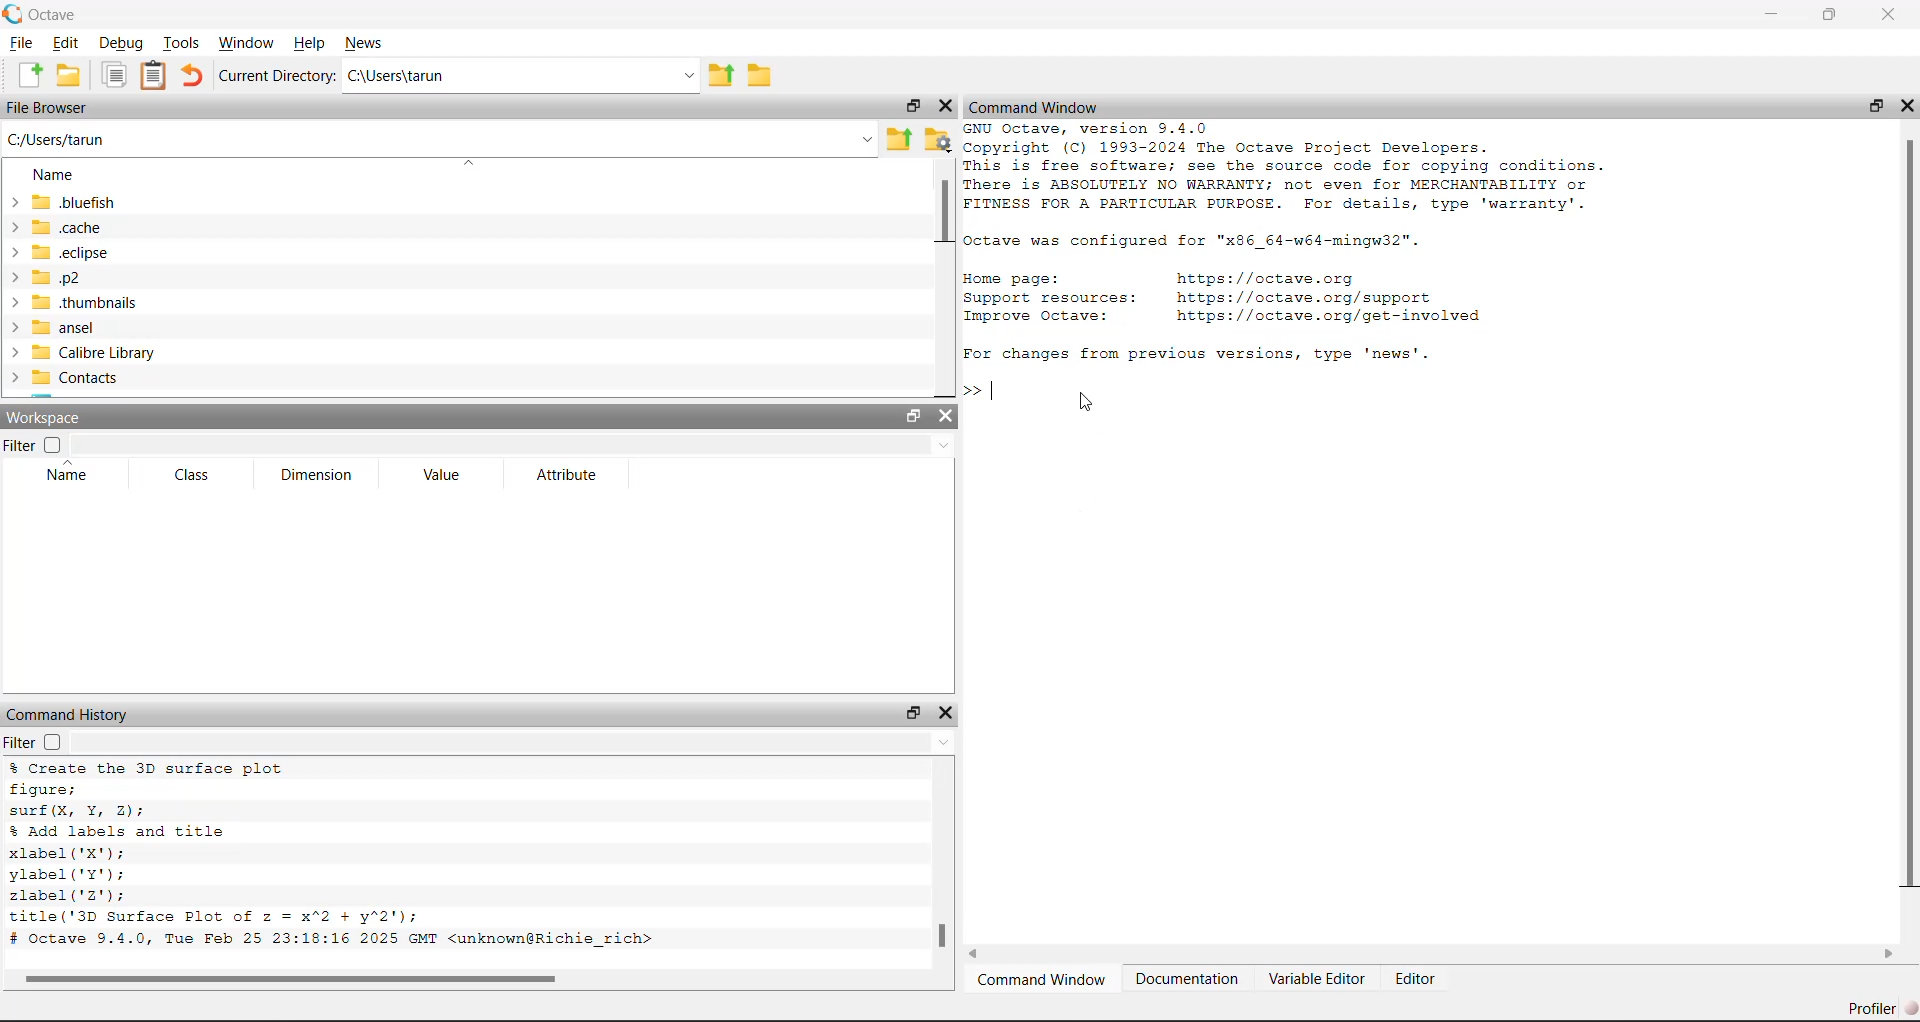  What do you see at coordinates (1412, 979) in the screenshot?
I see `Editor` at bounding box center [1412, 979].